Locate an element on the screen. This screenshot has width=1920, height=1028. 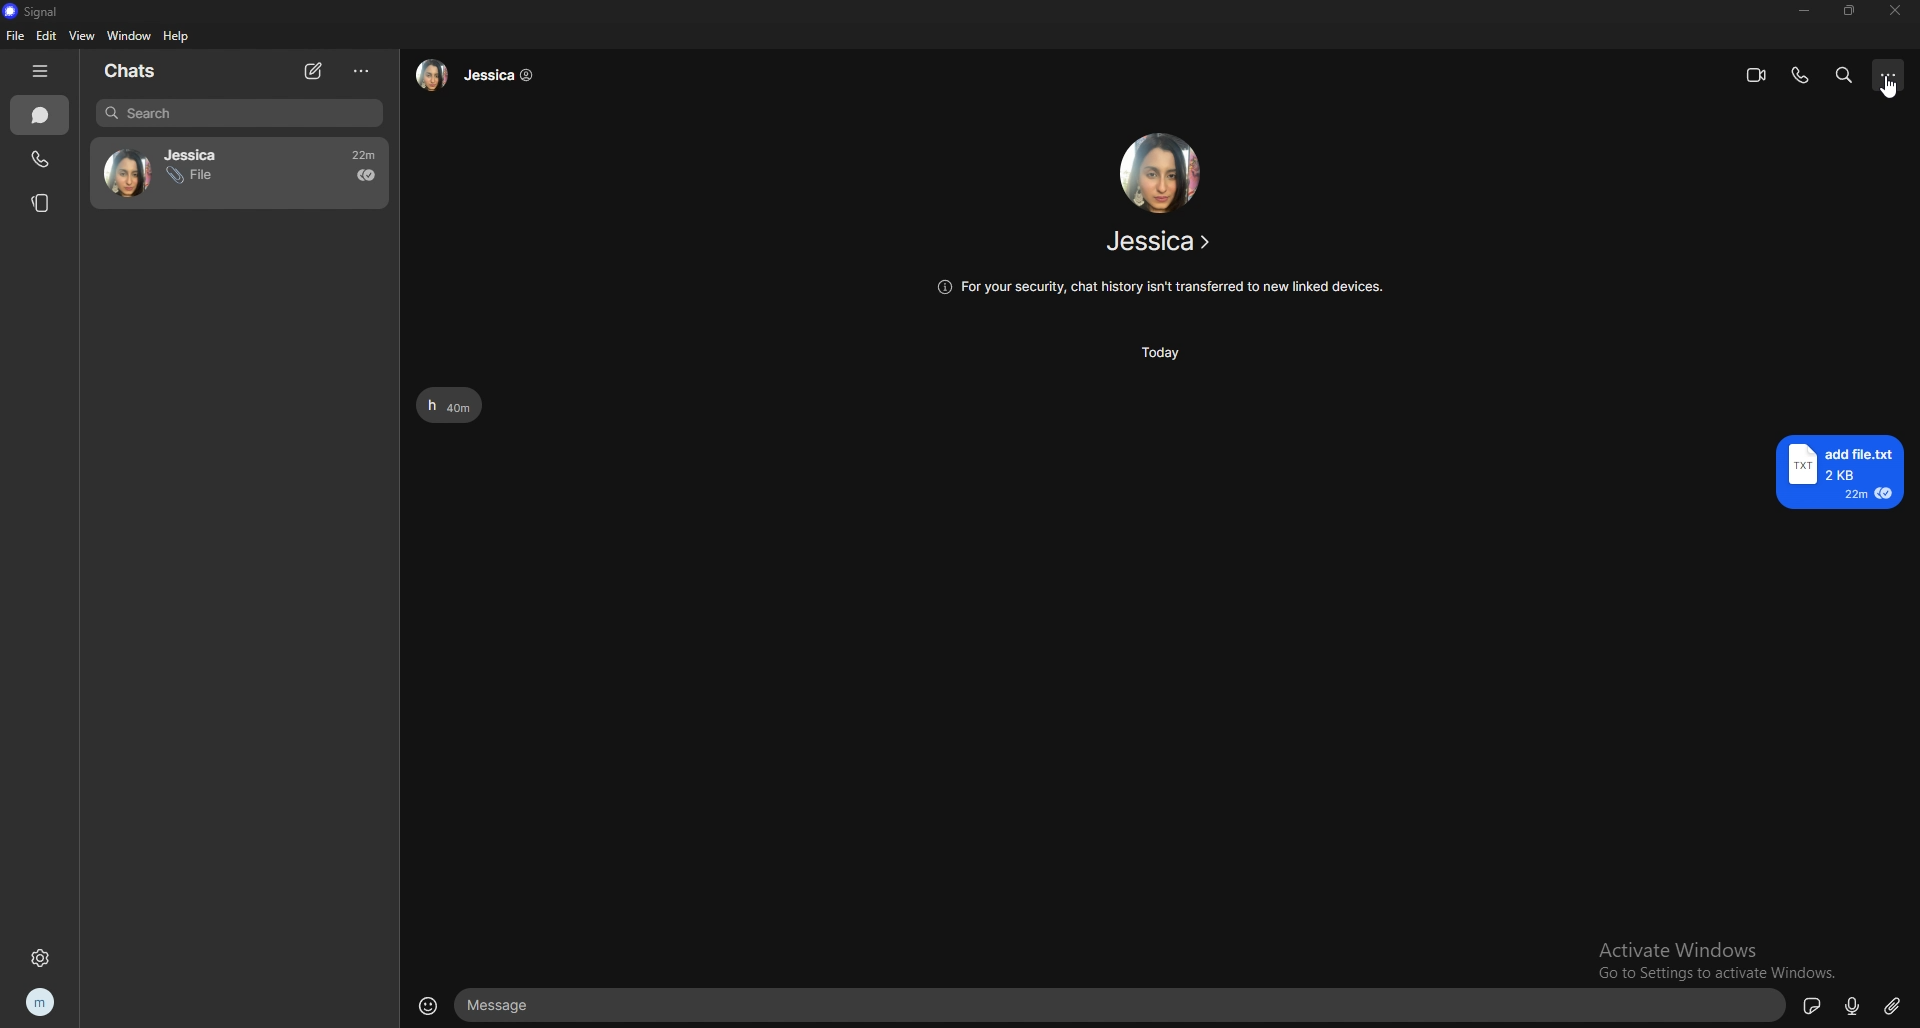
calls is located at coordinates (43, 160).